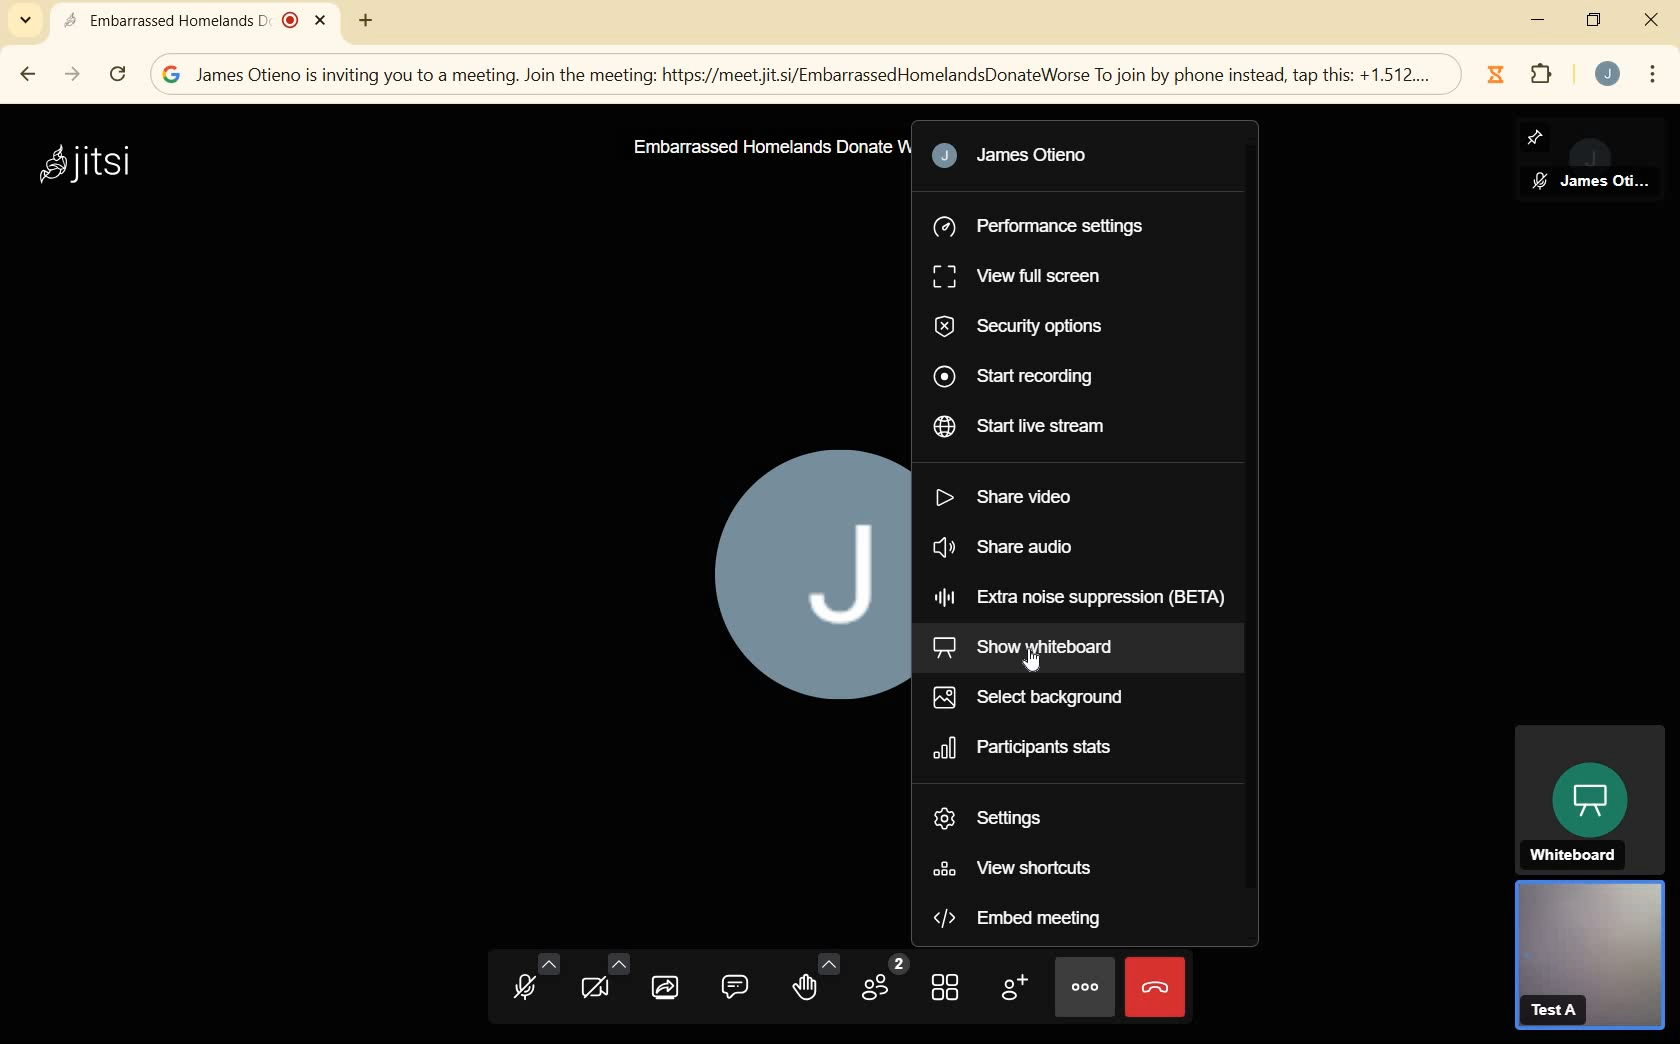 The width and height of the screenshot is (1680, 1044). What do you see at coordinates (883, 979) in the screenshot?
I see `participants (2)` at bounding box center [883, 979].